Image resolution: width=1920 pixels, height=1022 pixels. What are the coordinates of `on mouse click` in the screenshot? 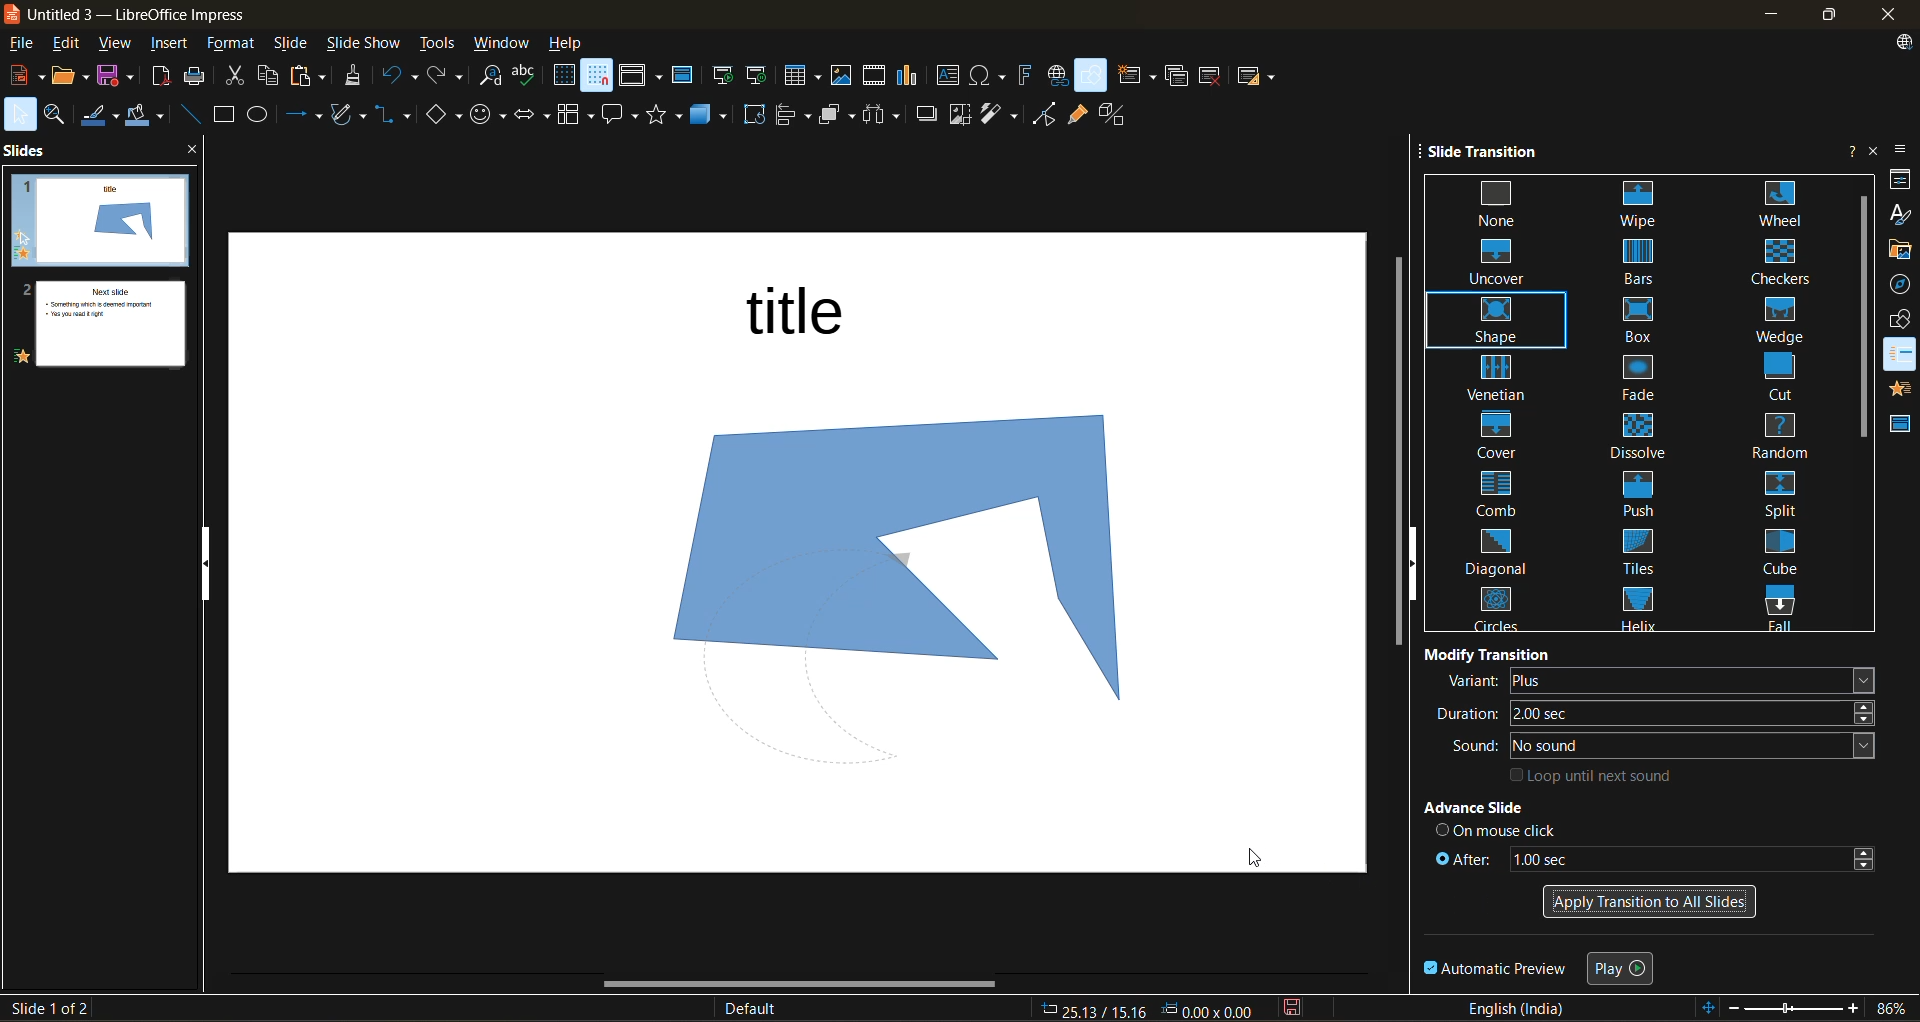 It's located at (1498, 829).